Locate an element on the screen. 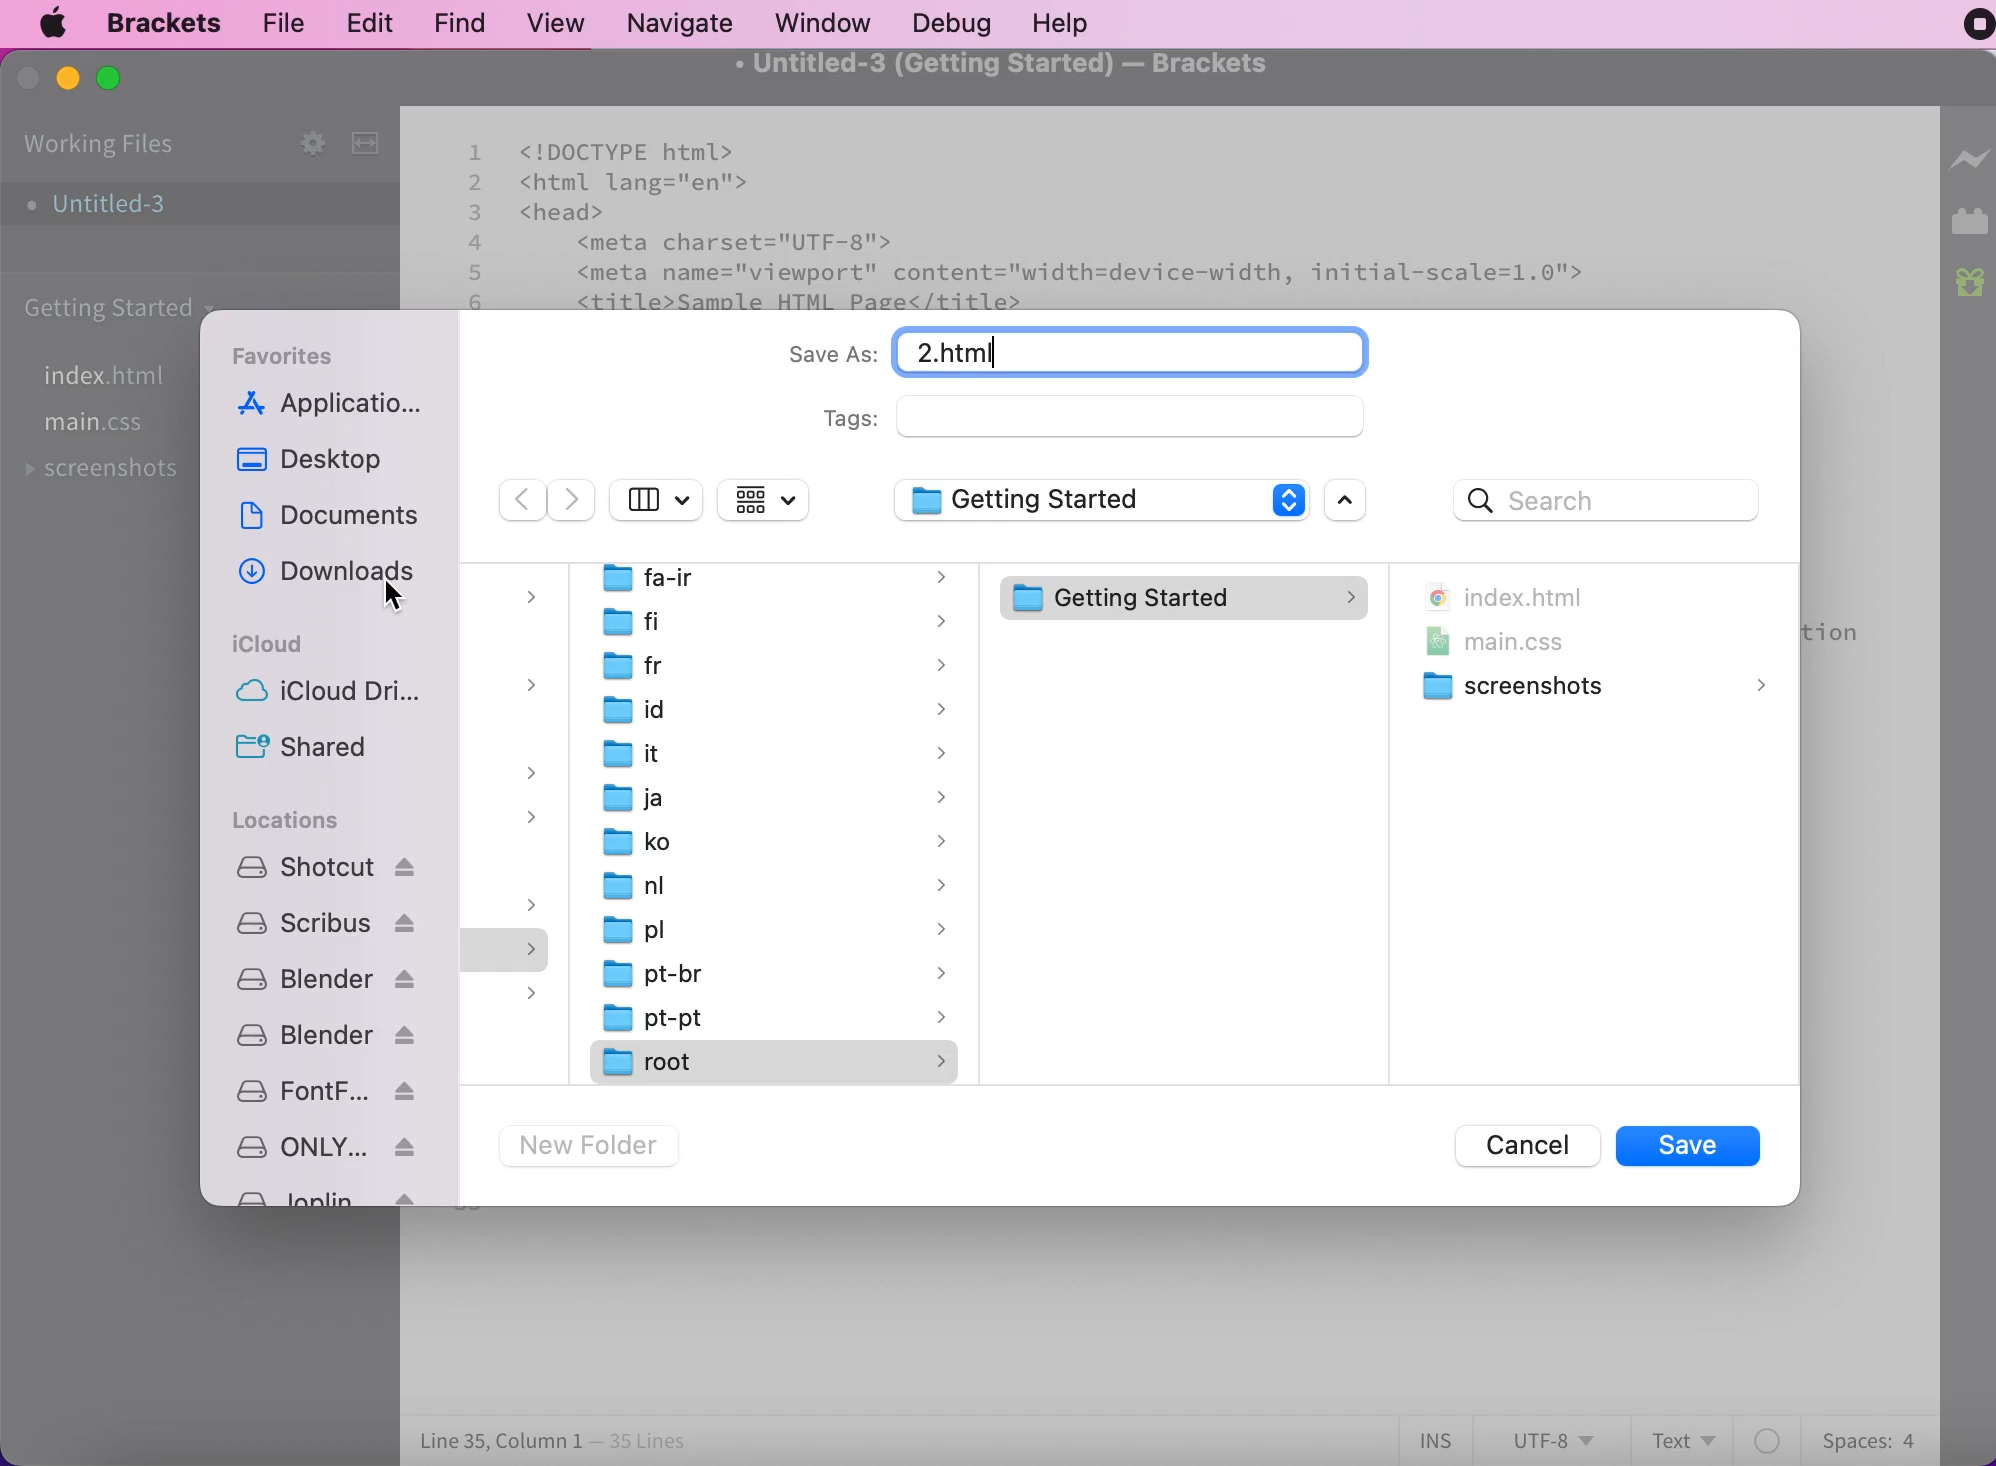 This screenshot has height=1466, width=1996. ko is located at coordinates (776, 840).